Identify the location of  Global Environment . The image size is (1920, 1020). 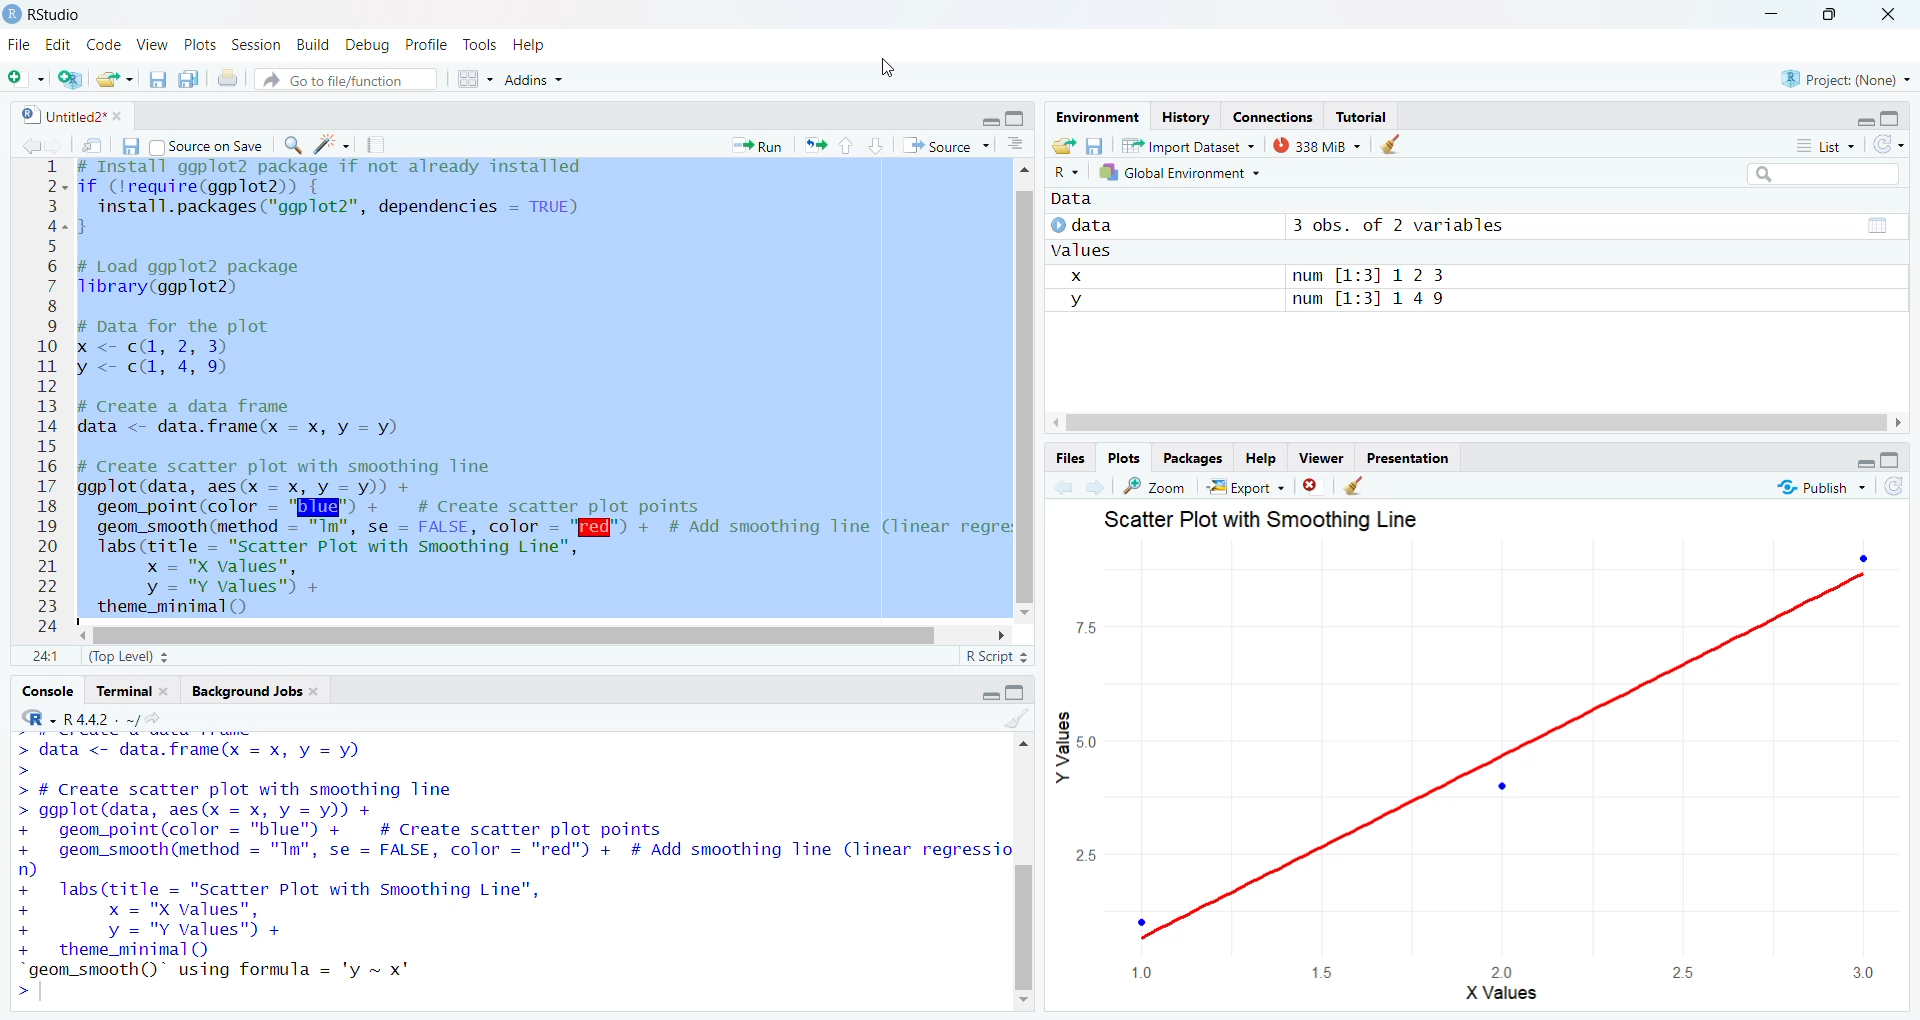
(1180, 173).